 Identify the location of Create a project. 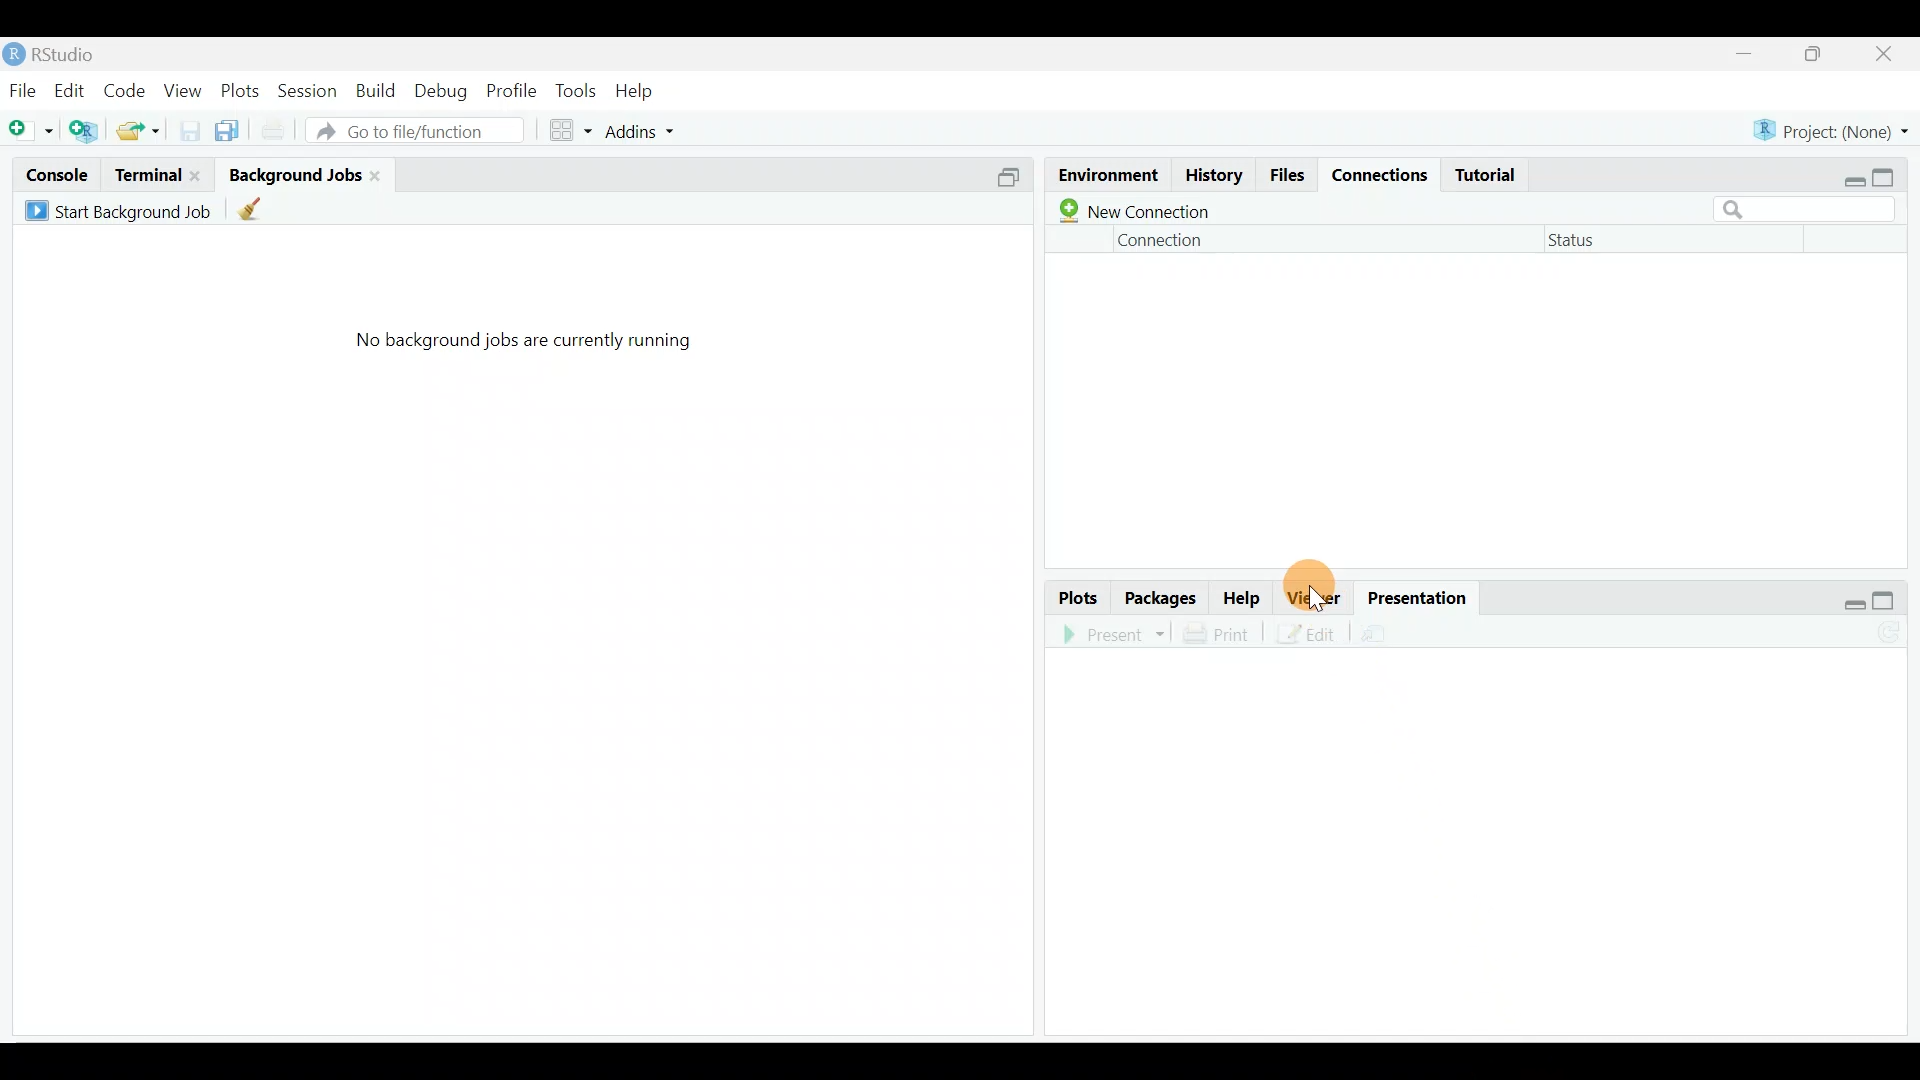
(85, 127).